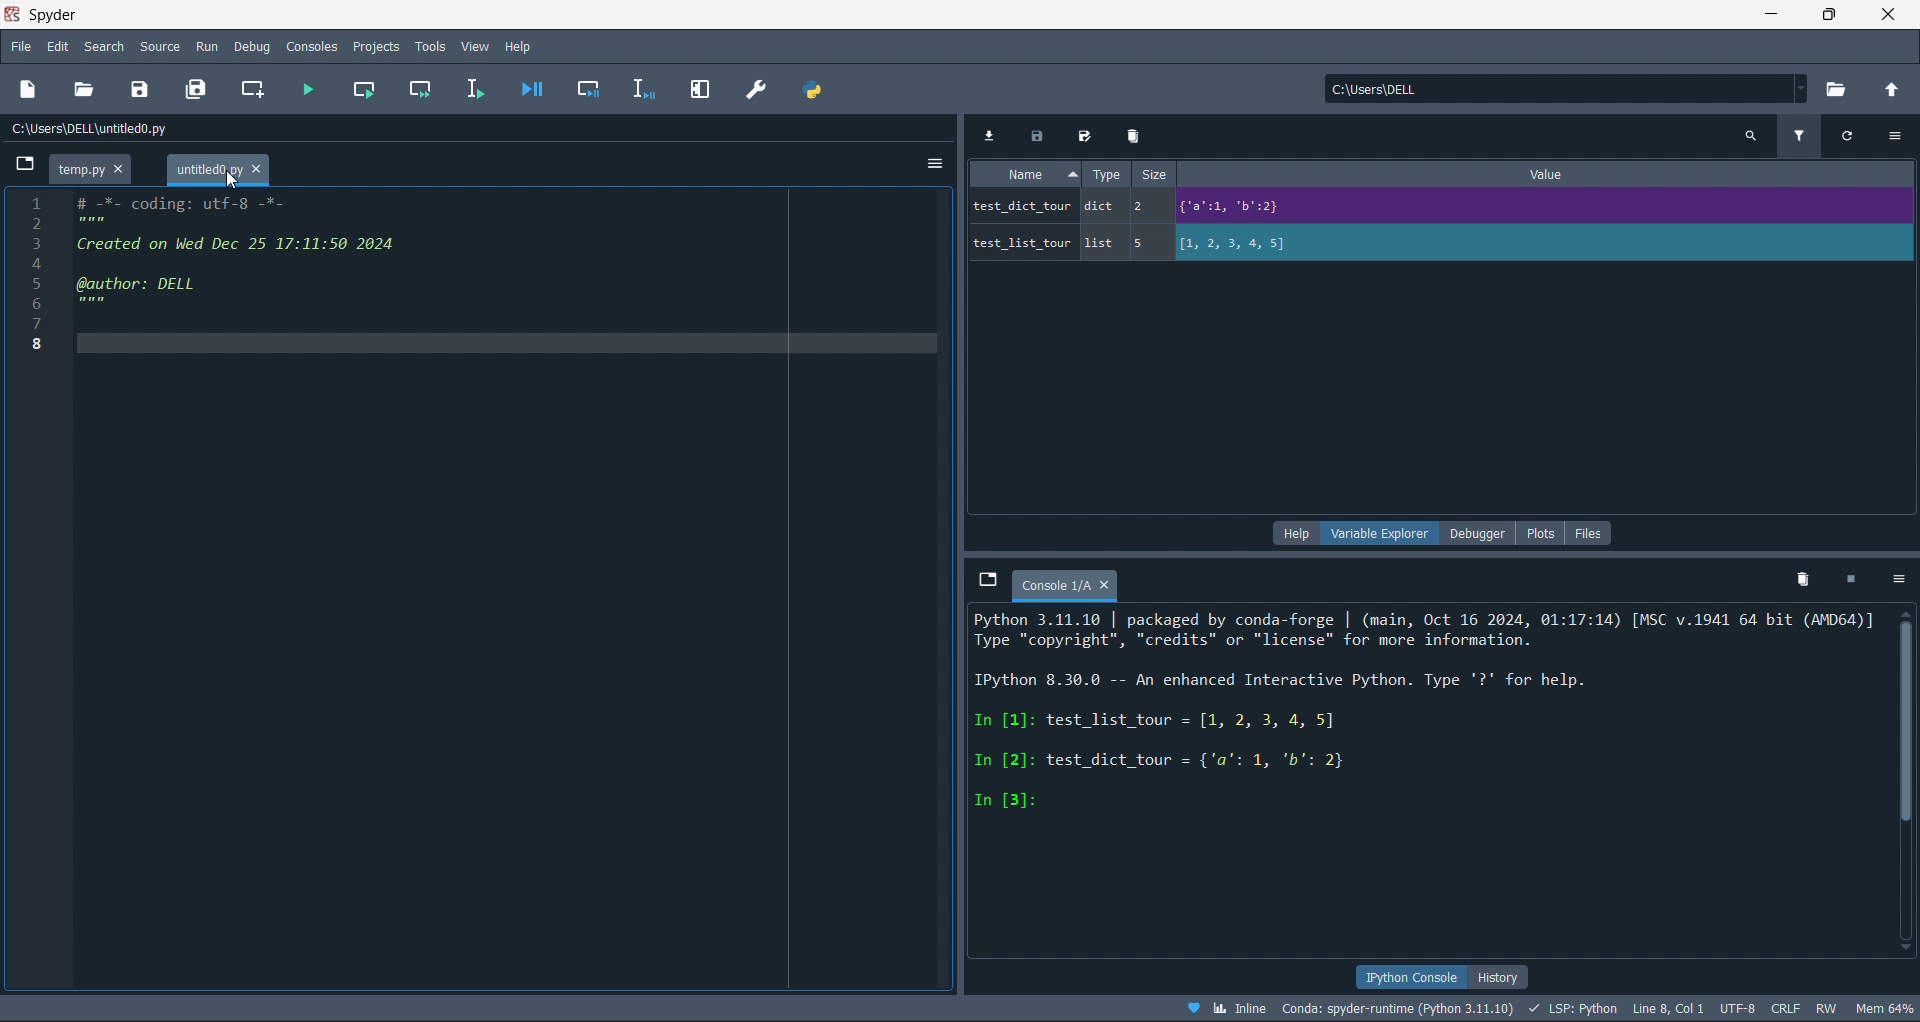 Image resolution: width=1920 pixels, height=1022 pixels. I want to click on run cell and move, so click(422, 88).